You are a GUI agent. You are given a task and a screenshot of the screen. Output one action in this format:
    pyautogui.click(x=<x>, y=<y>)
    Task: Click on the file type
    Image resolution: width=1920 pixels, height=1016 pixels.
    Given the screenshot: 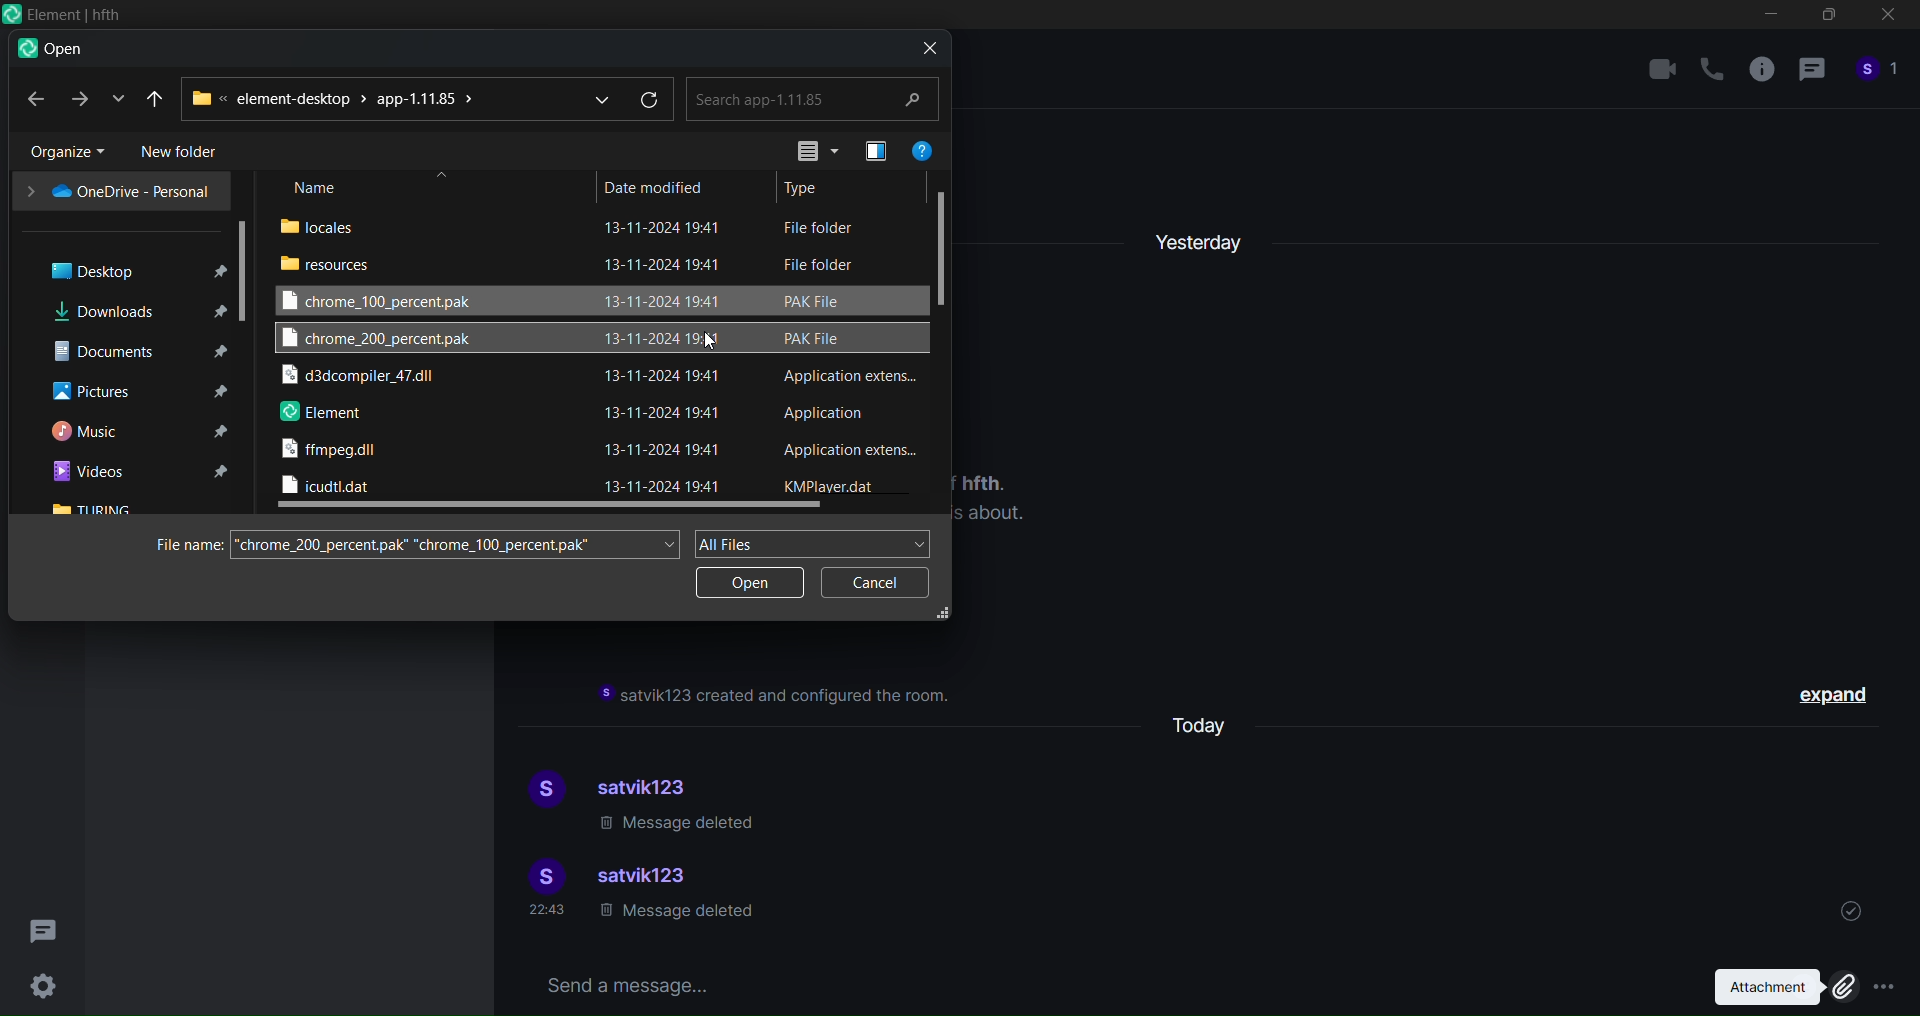 What is the action you would take?
    pyautogui.click(x=848, y=355)
    